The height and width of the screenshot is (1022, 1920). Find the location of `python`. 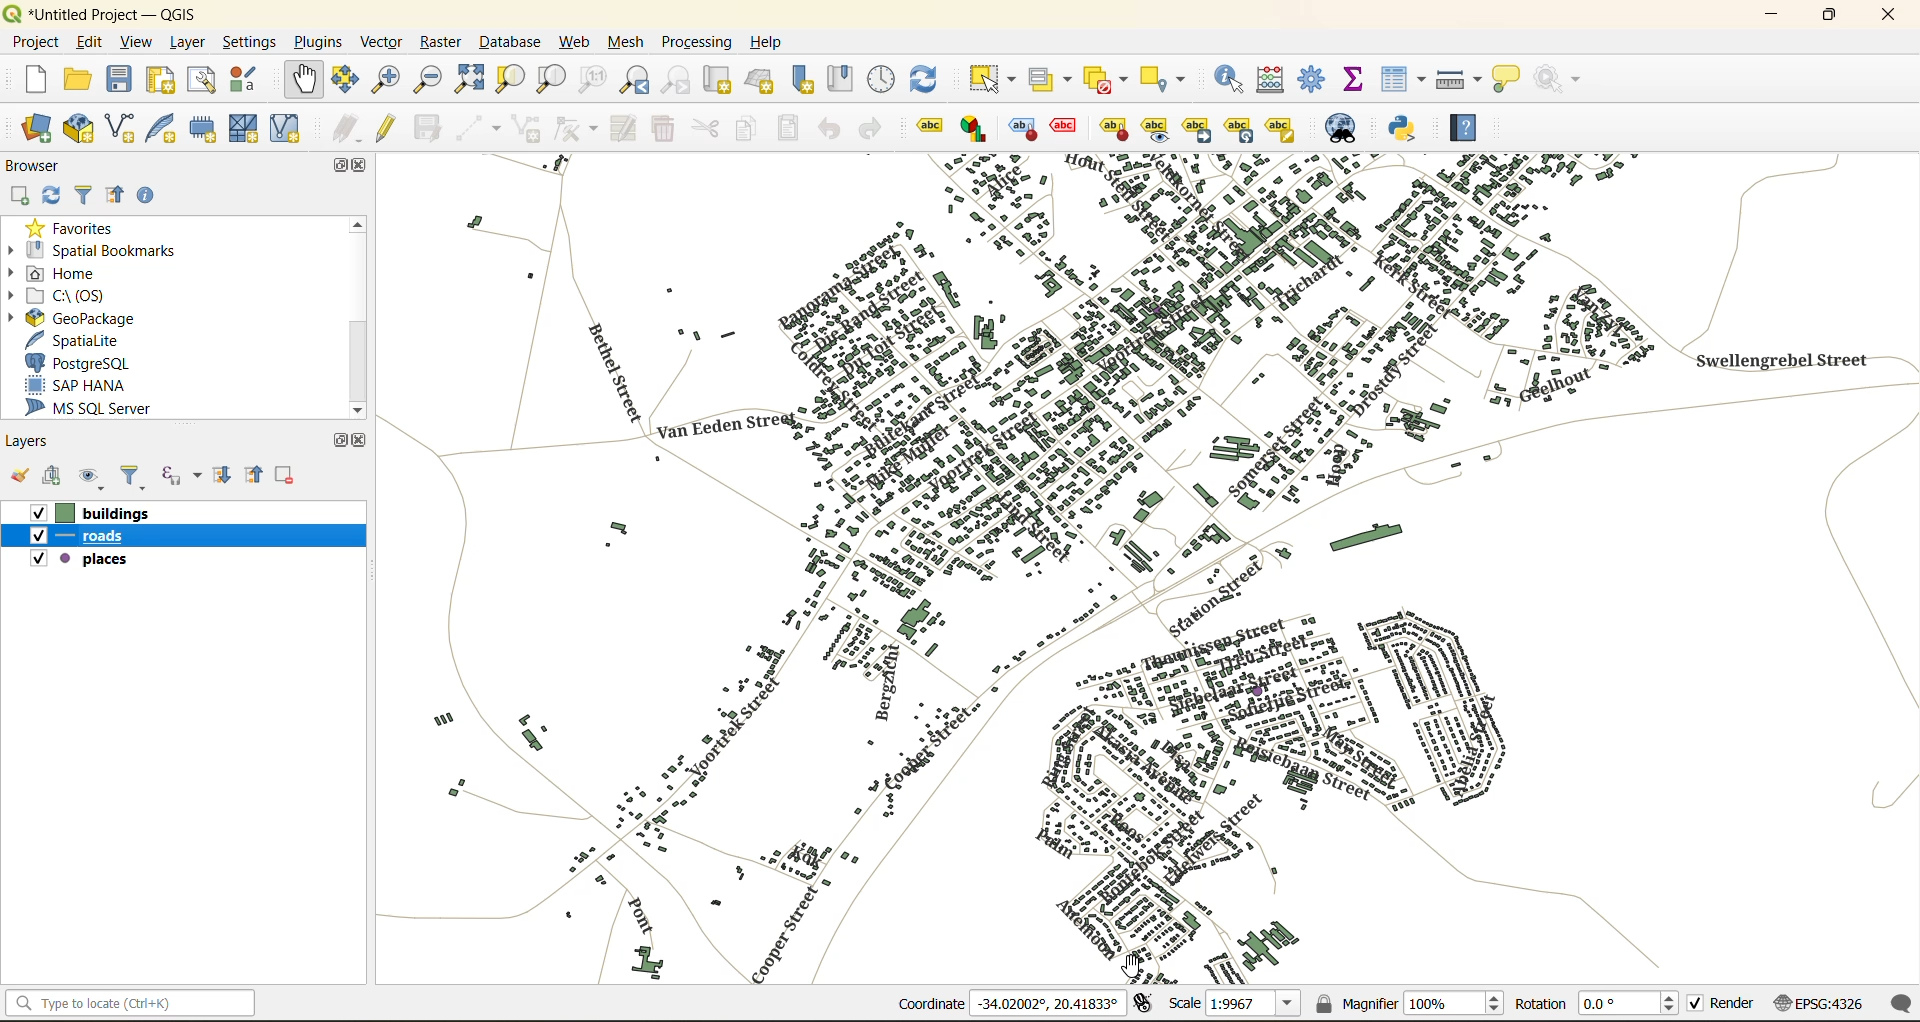

python is located at coordinates (1404, 123).